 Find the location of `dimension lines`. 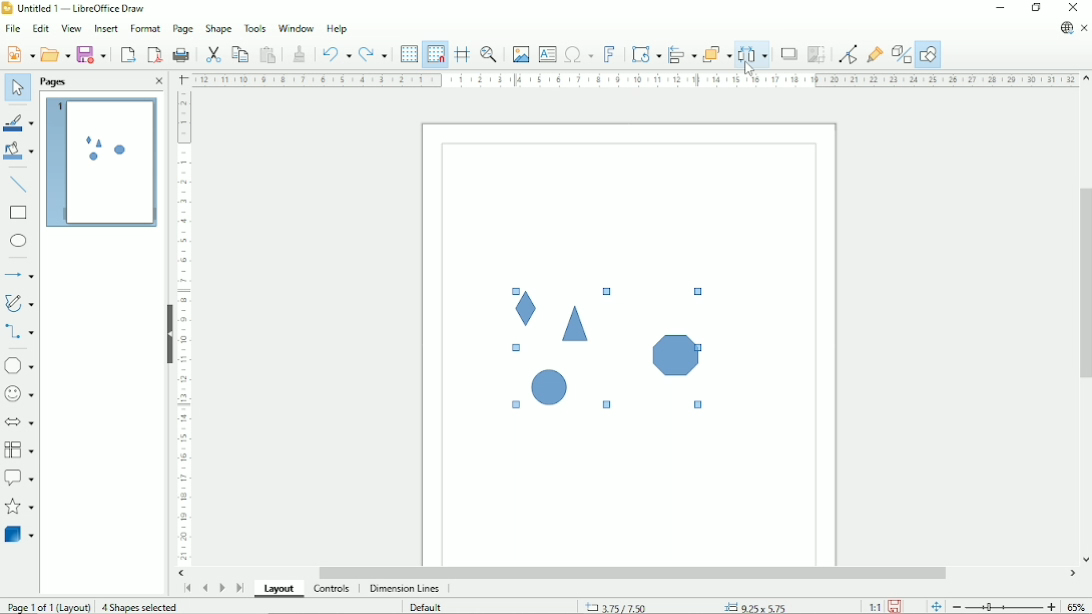

dimension lines is located at coordinates (404, 589).